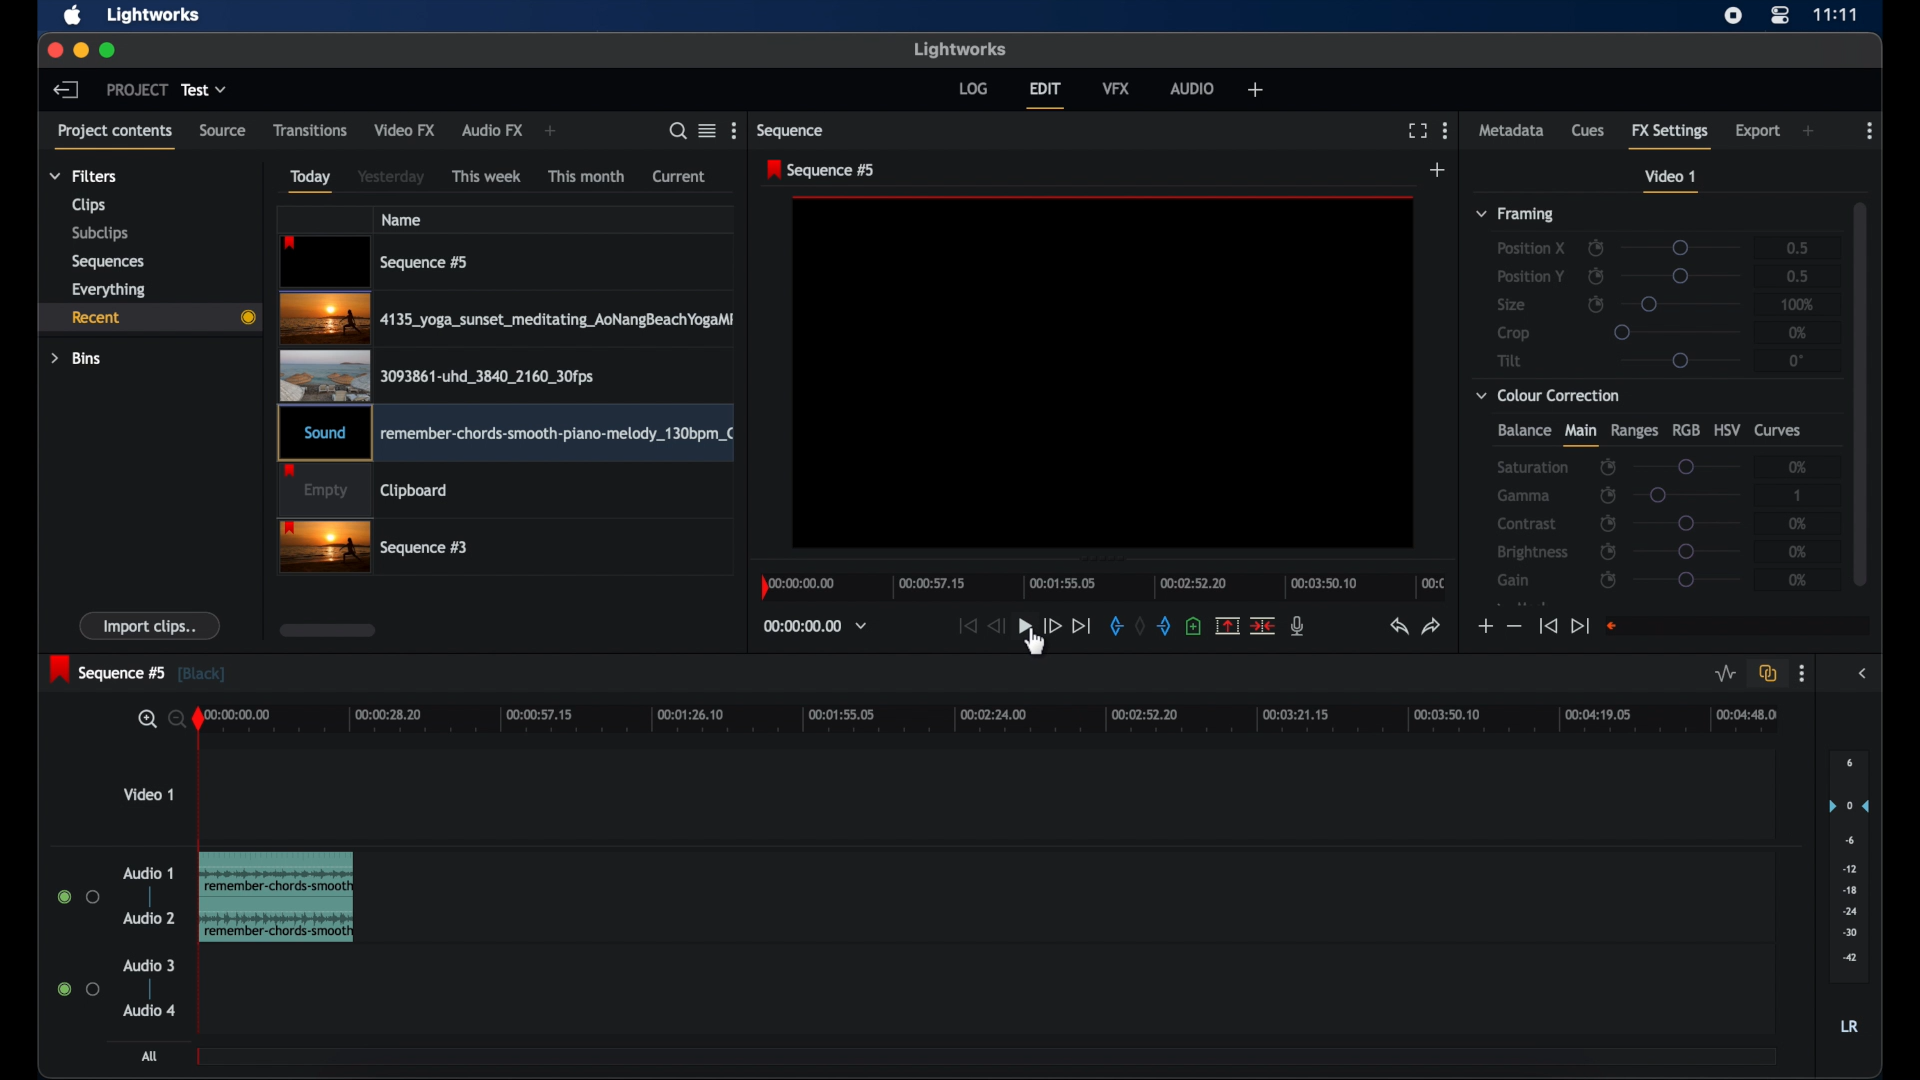 The width and height of the screenshot is (1920, 1080). Describe the element at coordinates (1868, 131) in the screenshot. I see `more options` at that location.